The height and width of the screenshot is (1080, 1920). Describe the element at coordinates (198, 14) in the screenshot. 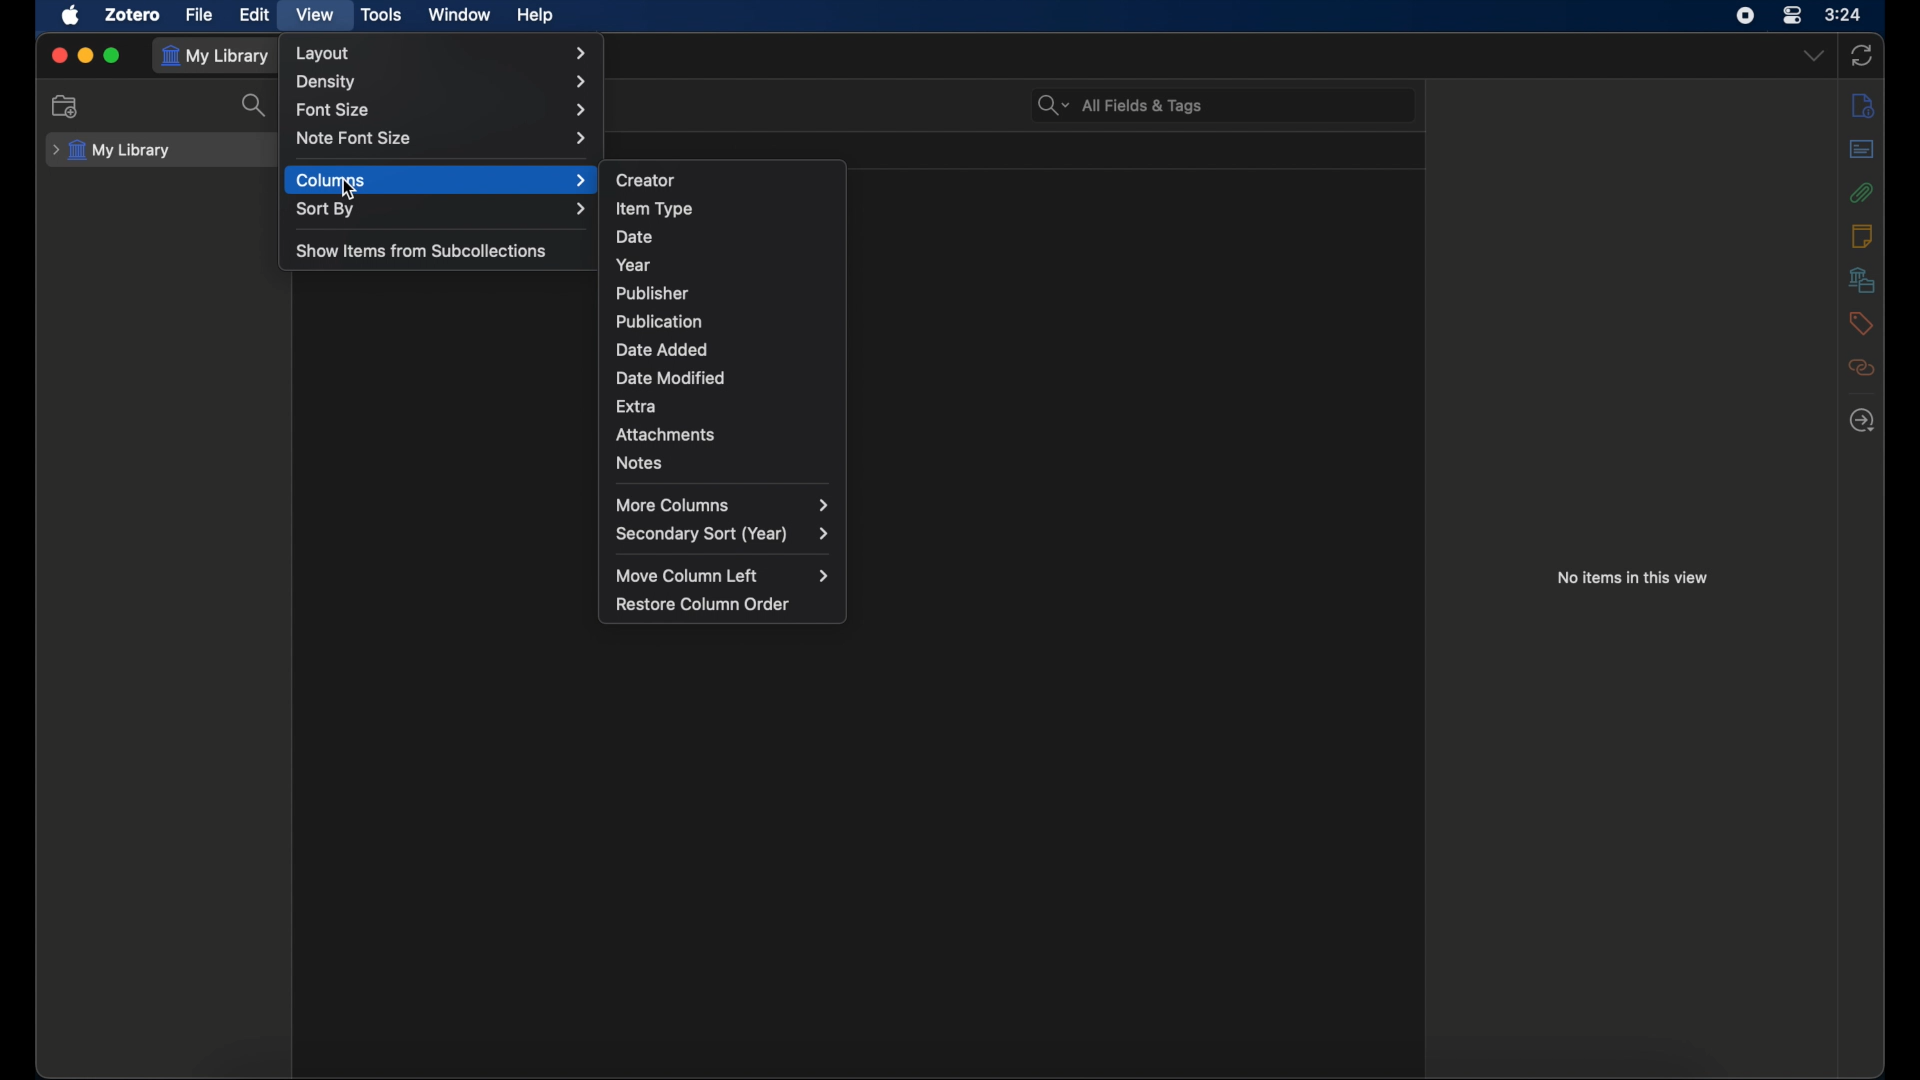

I see `file` at that location.